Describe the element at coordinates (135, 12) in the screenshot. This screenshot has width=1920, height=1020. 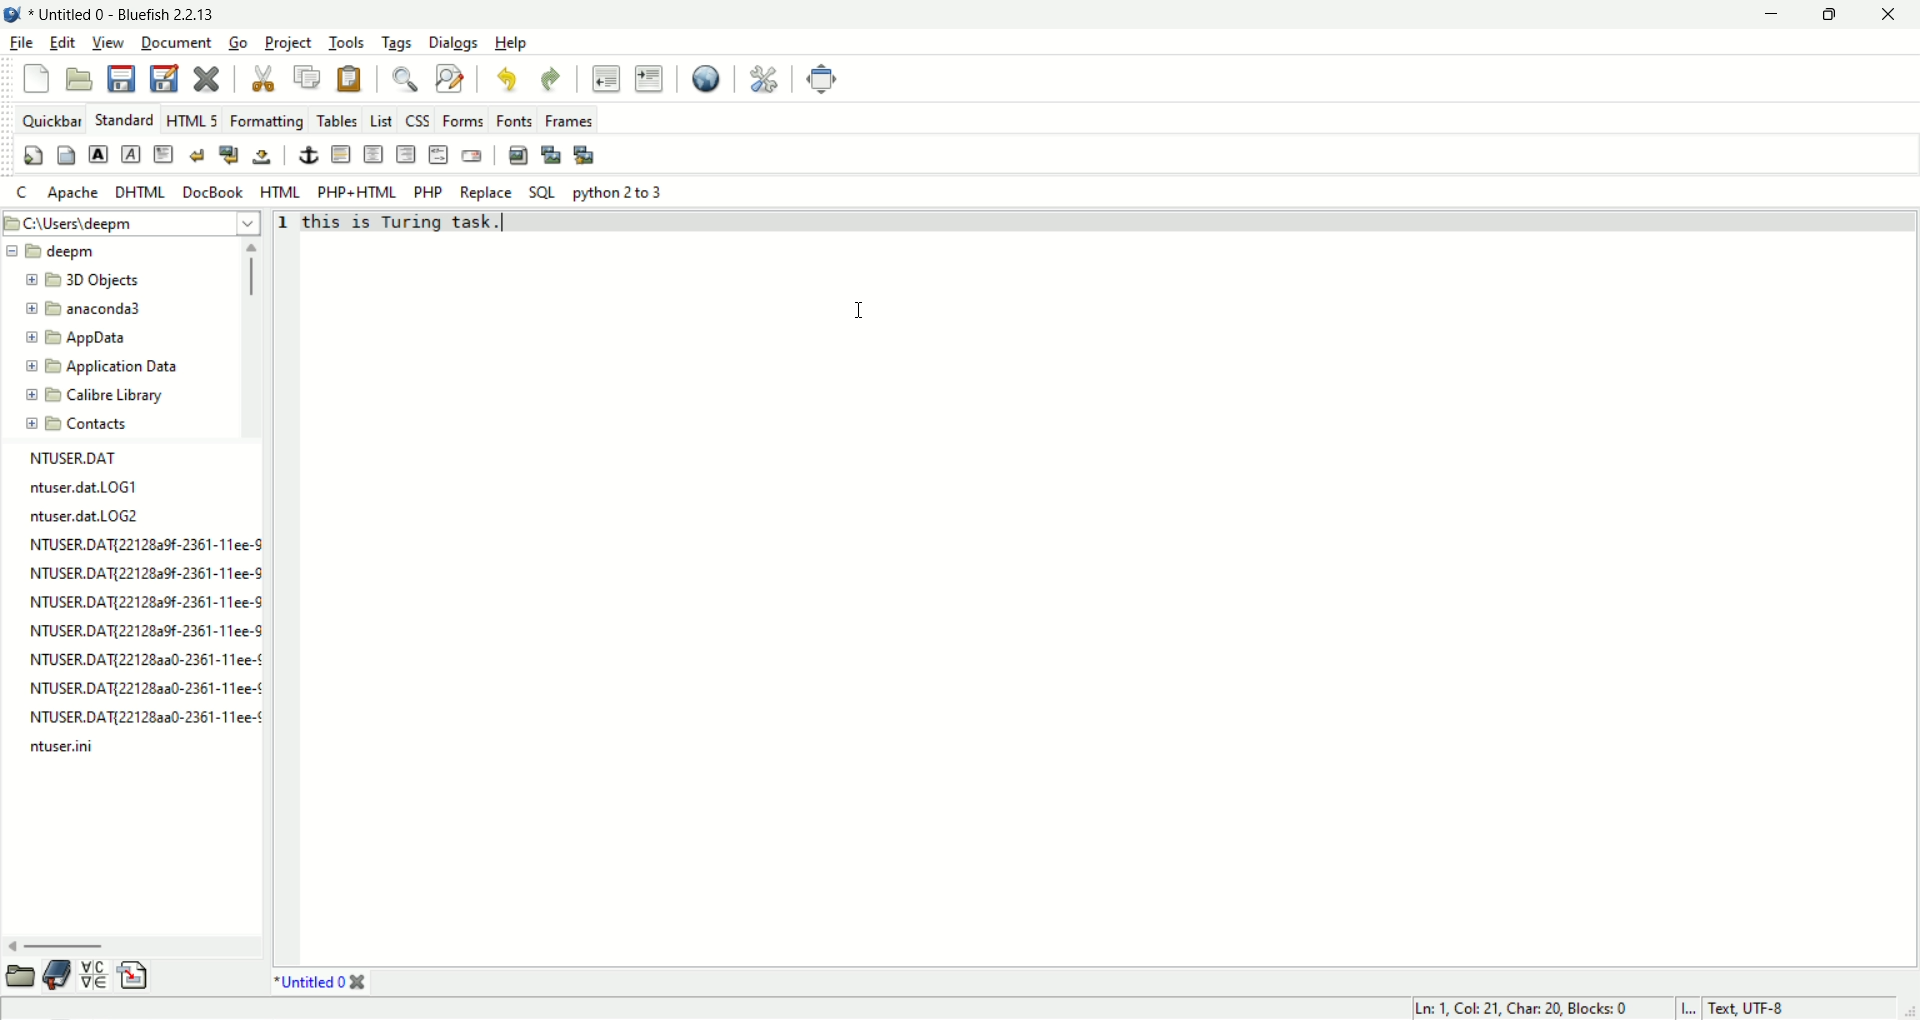
I see `document name` at that location.